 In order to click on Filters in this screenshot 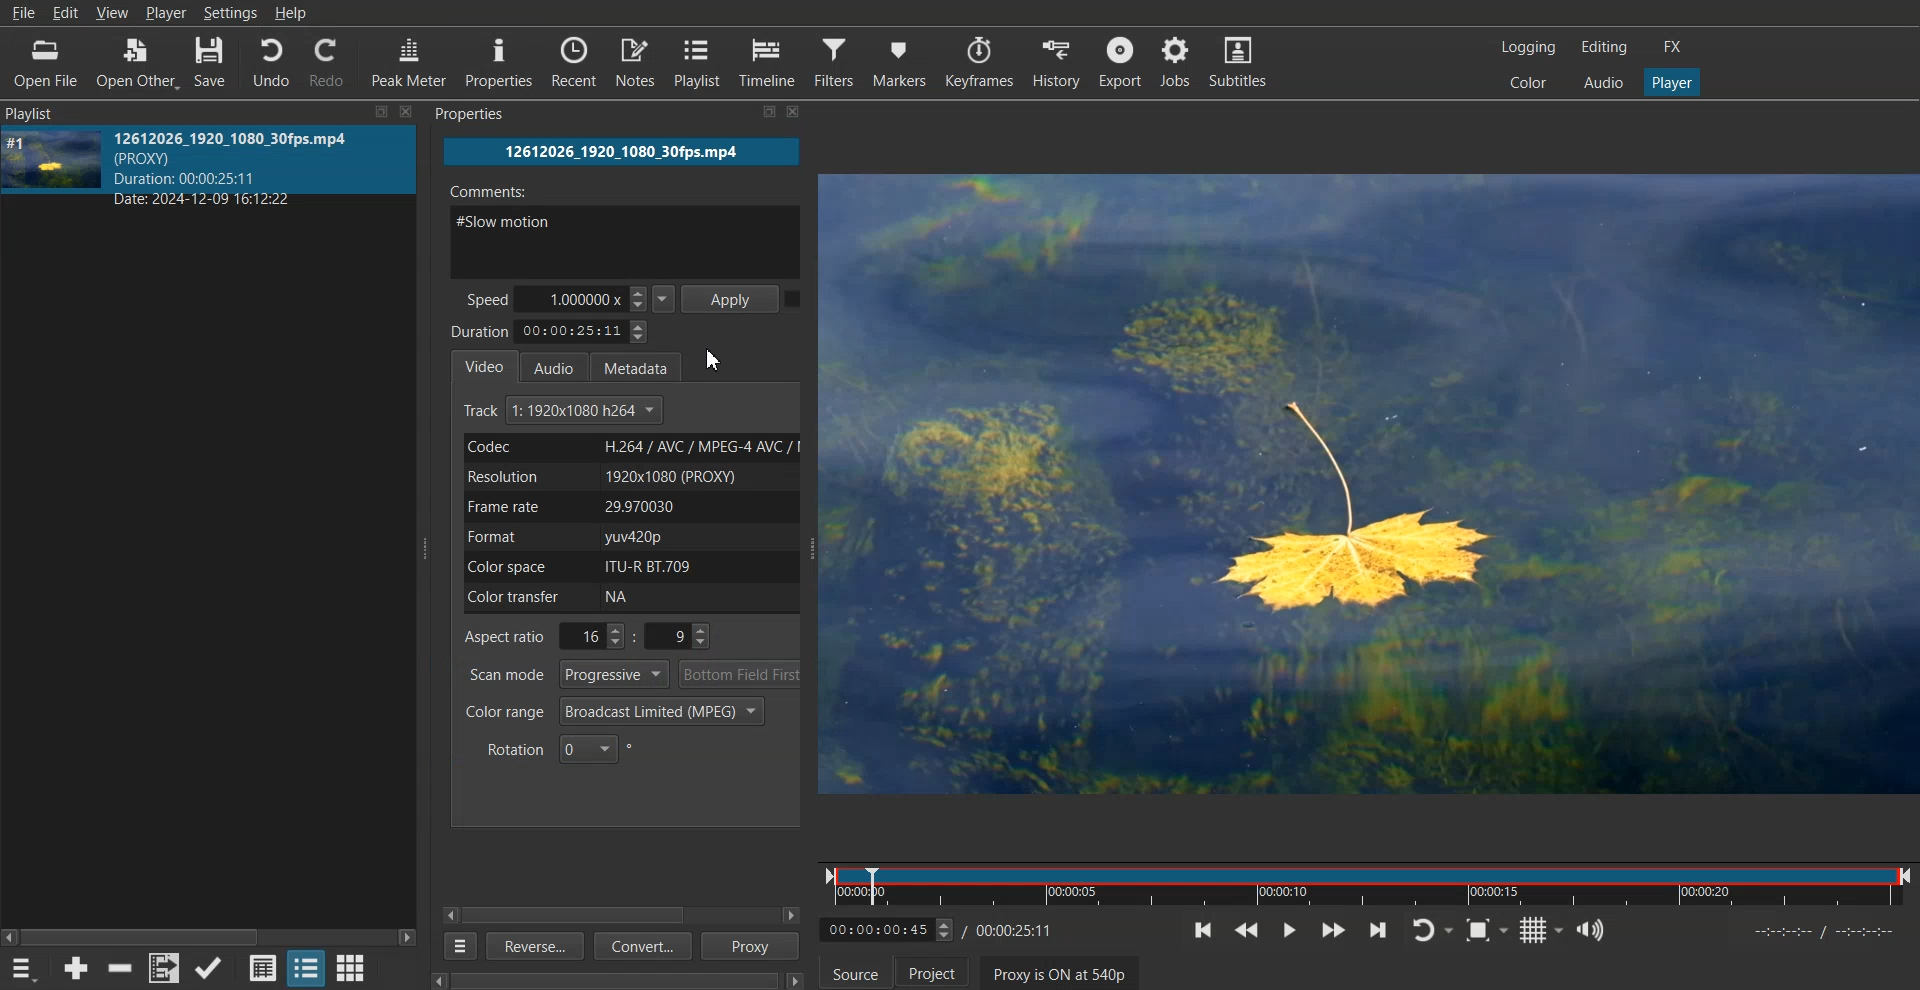, I will do `click(835, 61)`.